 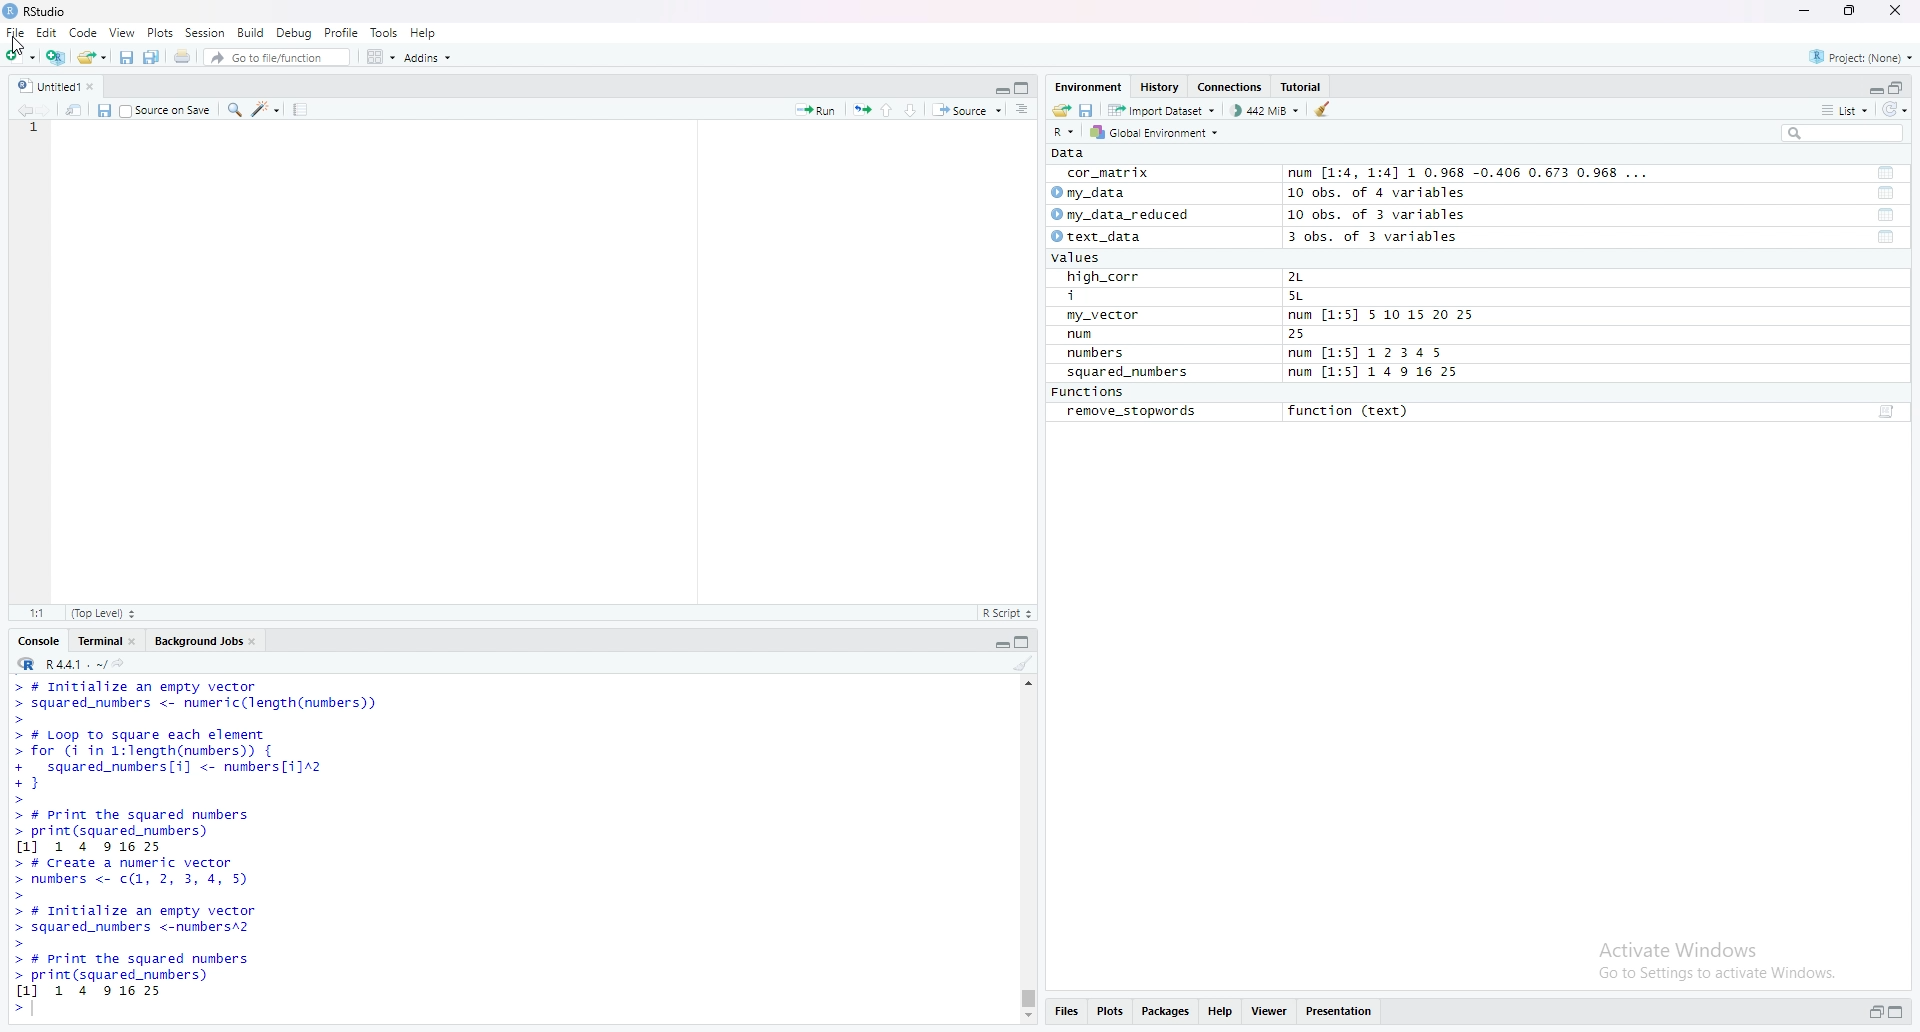 I want to click on high_corr, so click(x=1101, y=276).